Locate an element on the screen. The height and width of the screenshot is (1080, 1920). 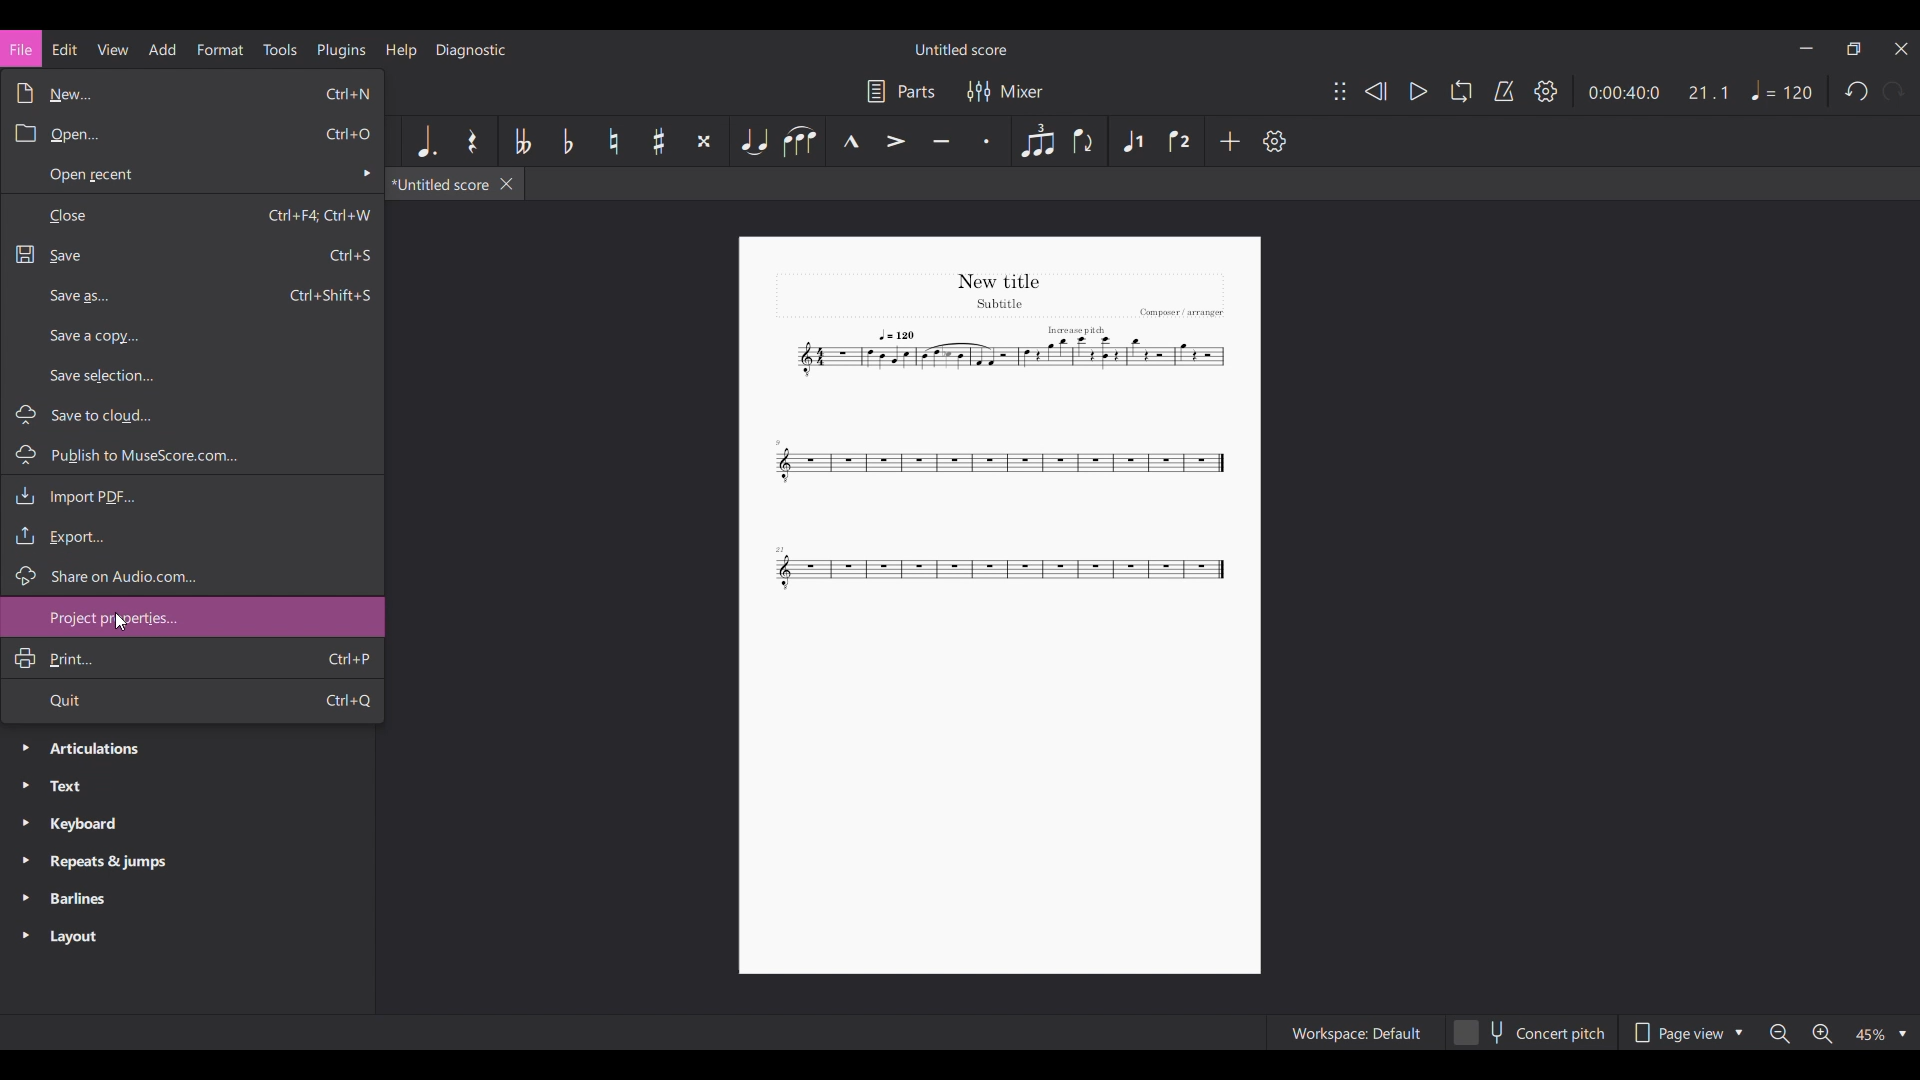
New is located at coordinates (191, 93).